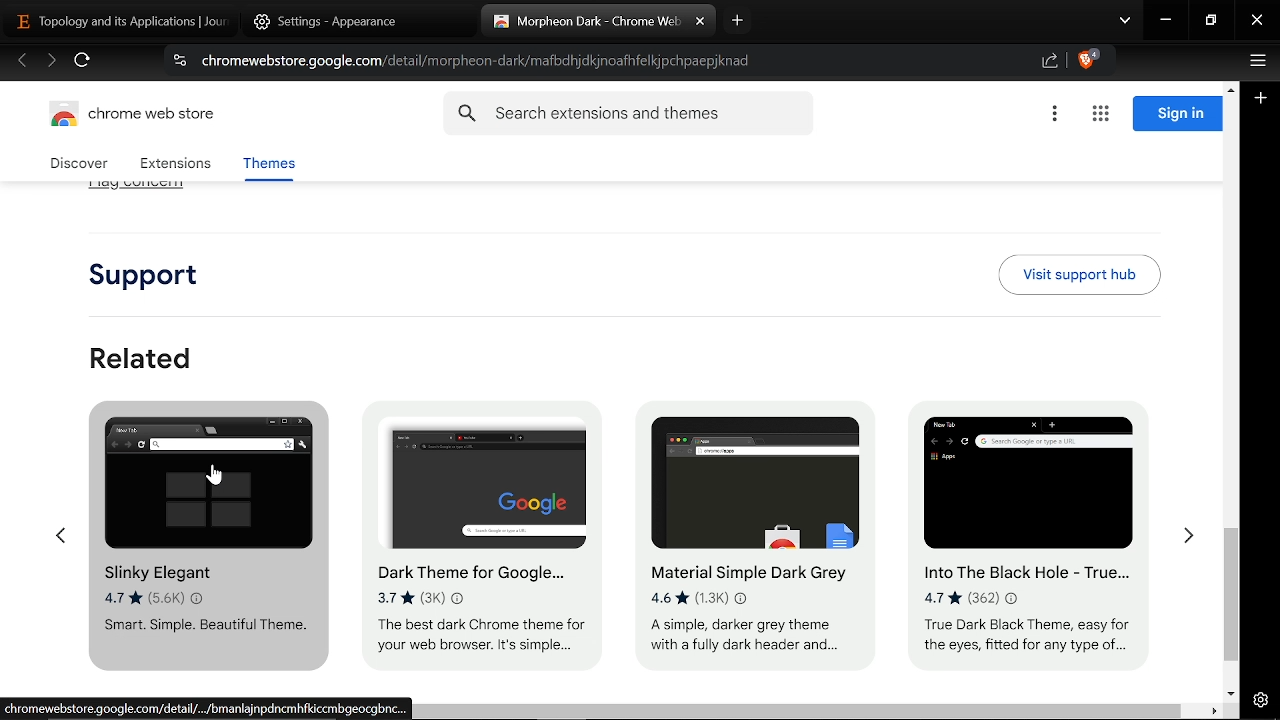 The height and width of the screenshot is (720, 1280). Describe the element at coordinates (51, 62) in the screenshot. I see `Next page` at that location.